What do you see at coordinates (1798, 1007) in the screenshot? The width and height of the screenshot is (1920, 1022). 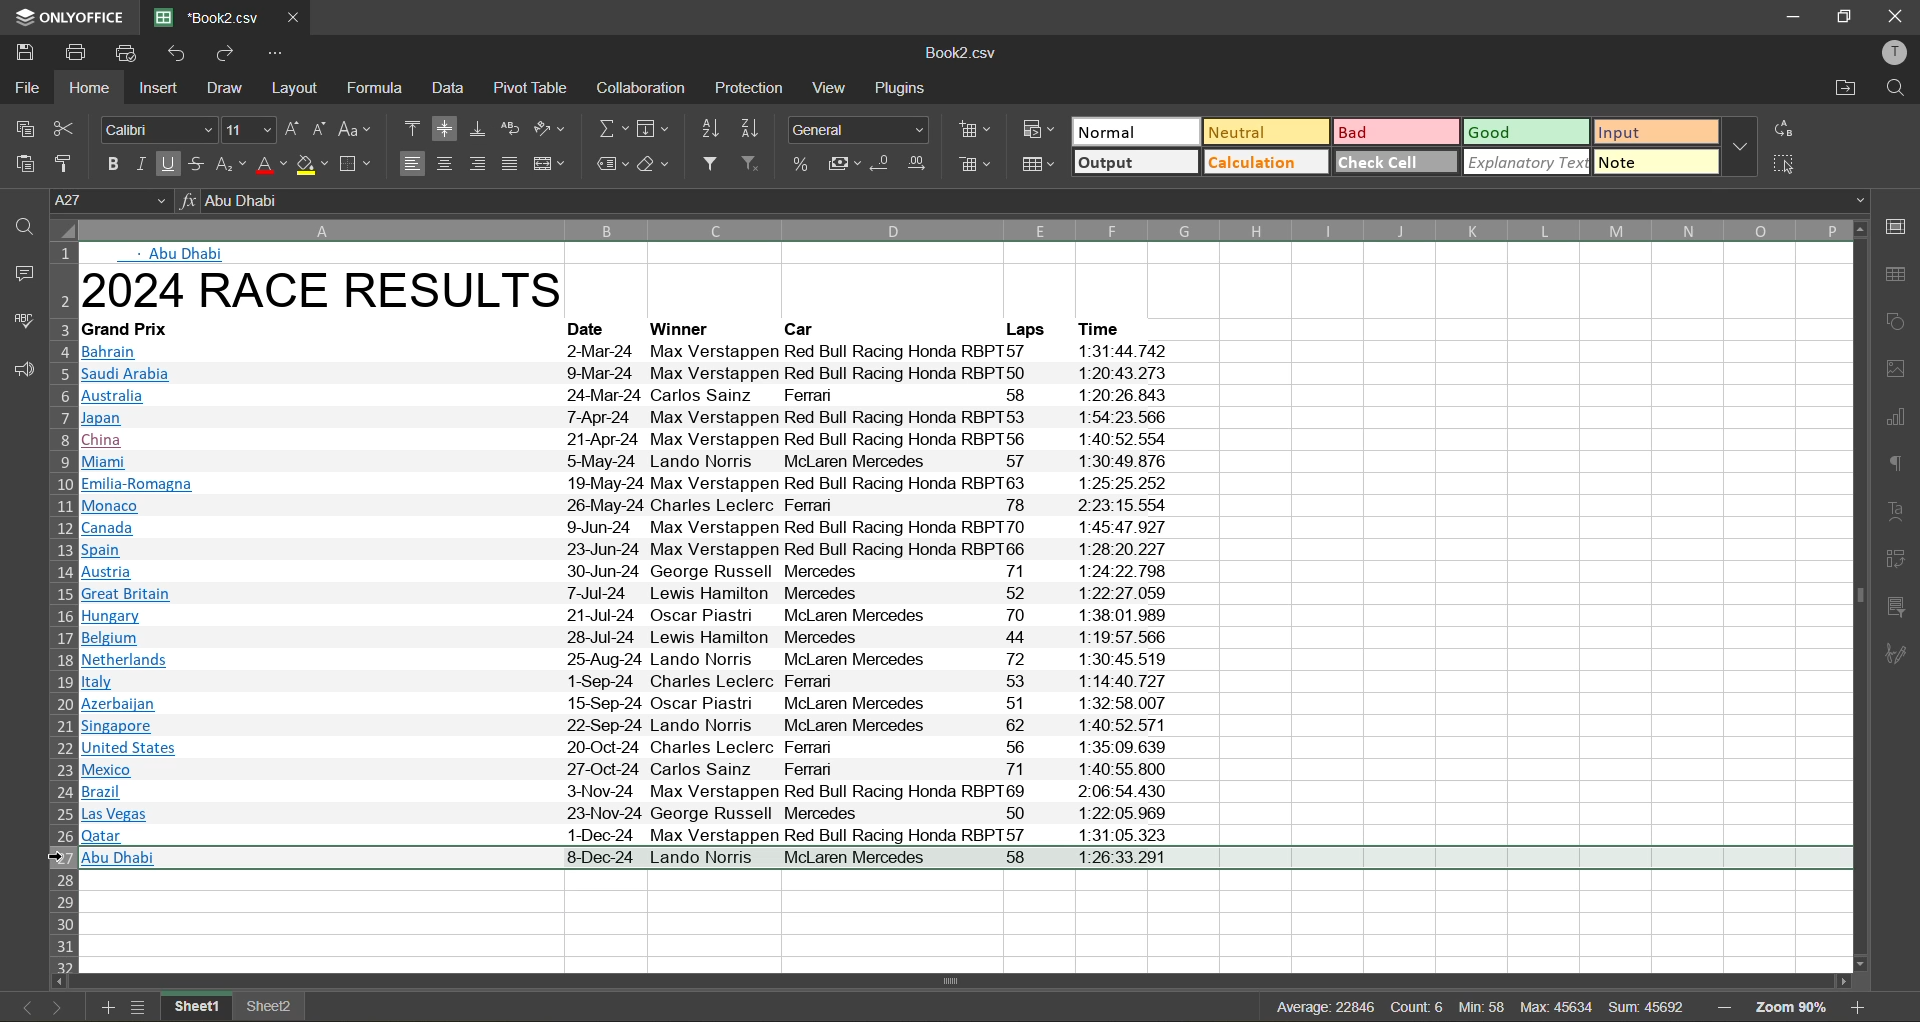 I see `zoom factor` at bounding box center [1798, 1007].